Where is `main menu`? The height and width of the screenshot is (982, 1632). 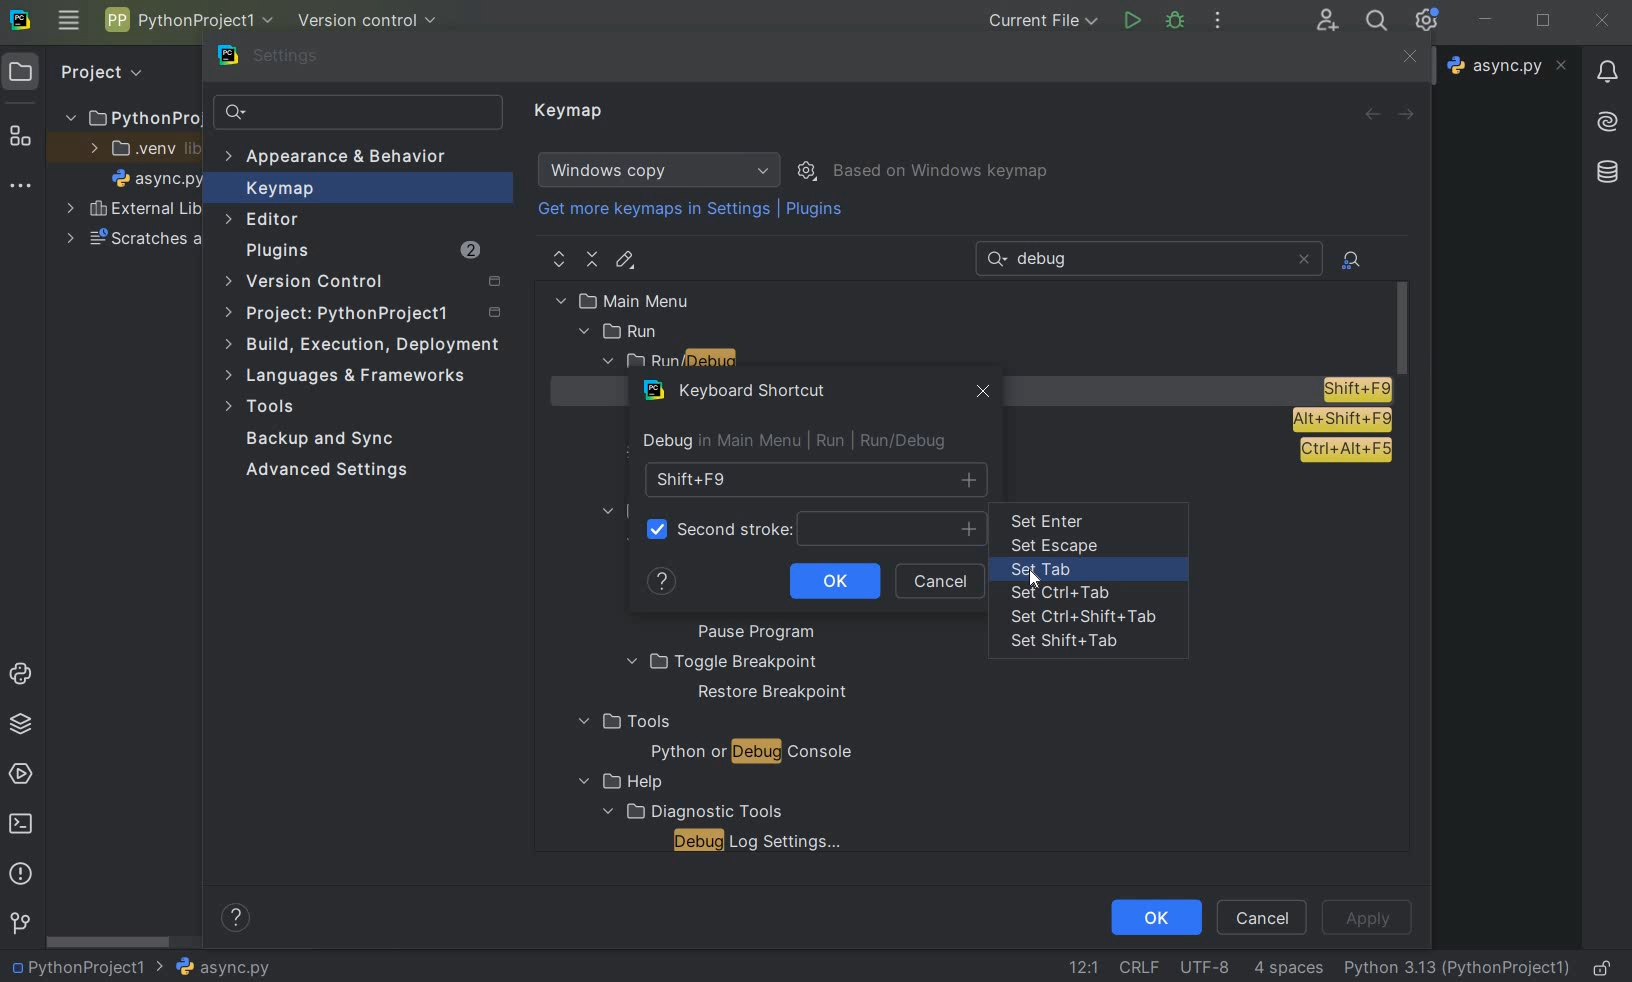
main menu is located at coordinates (68, 20).